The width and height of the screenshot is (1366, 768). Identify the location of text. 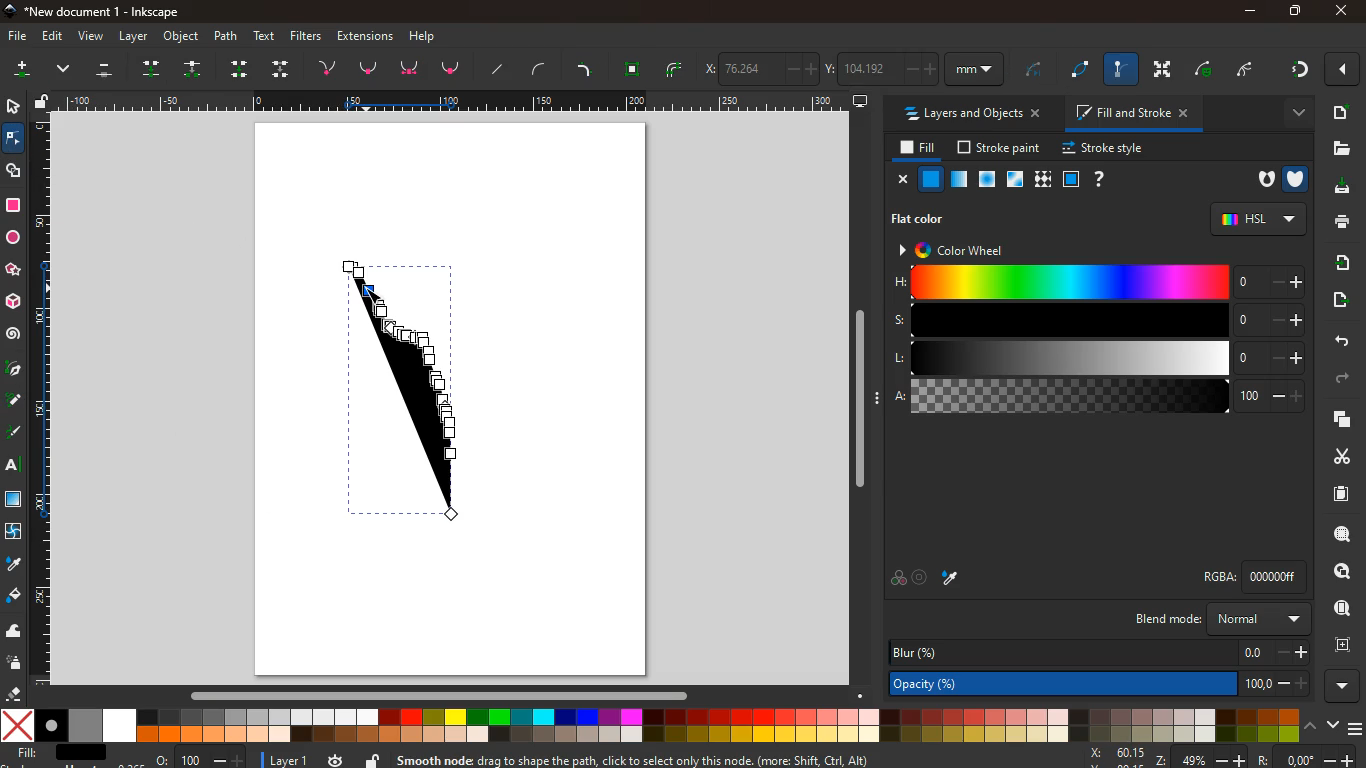
(266, 36).